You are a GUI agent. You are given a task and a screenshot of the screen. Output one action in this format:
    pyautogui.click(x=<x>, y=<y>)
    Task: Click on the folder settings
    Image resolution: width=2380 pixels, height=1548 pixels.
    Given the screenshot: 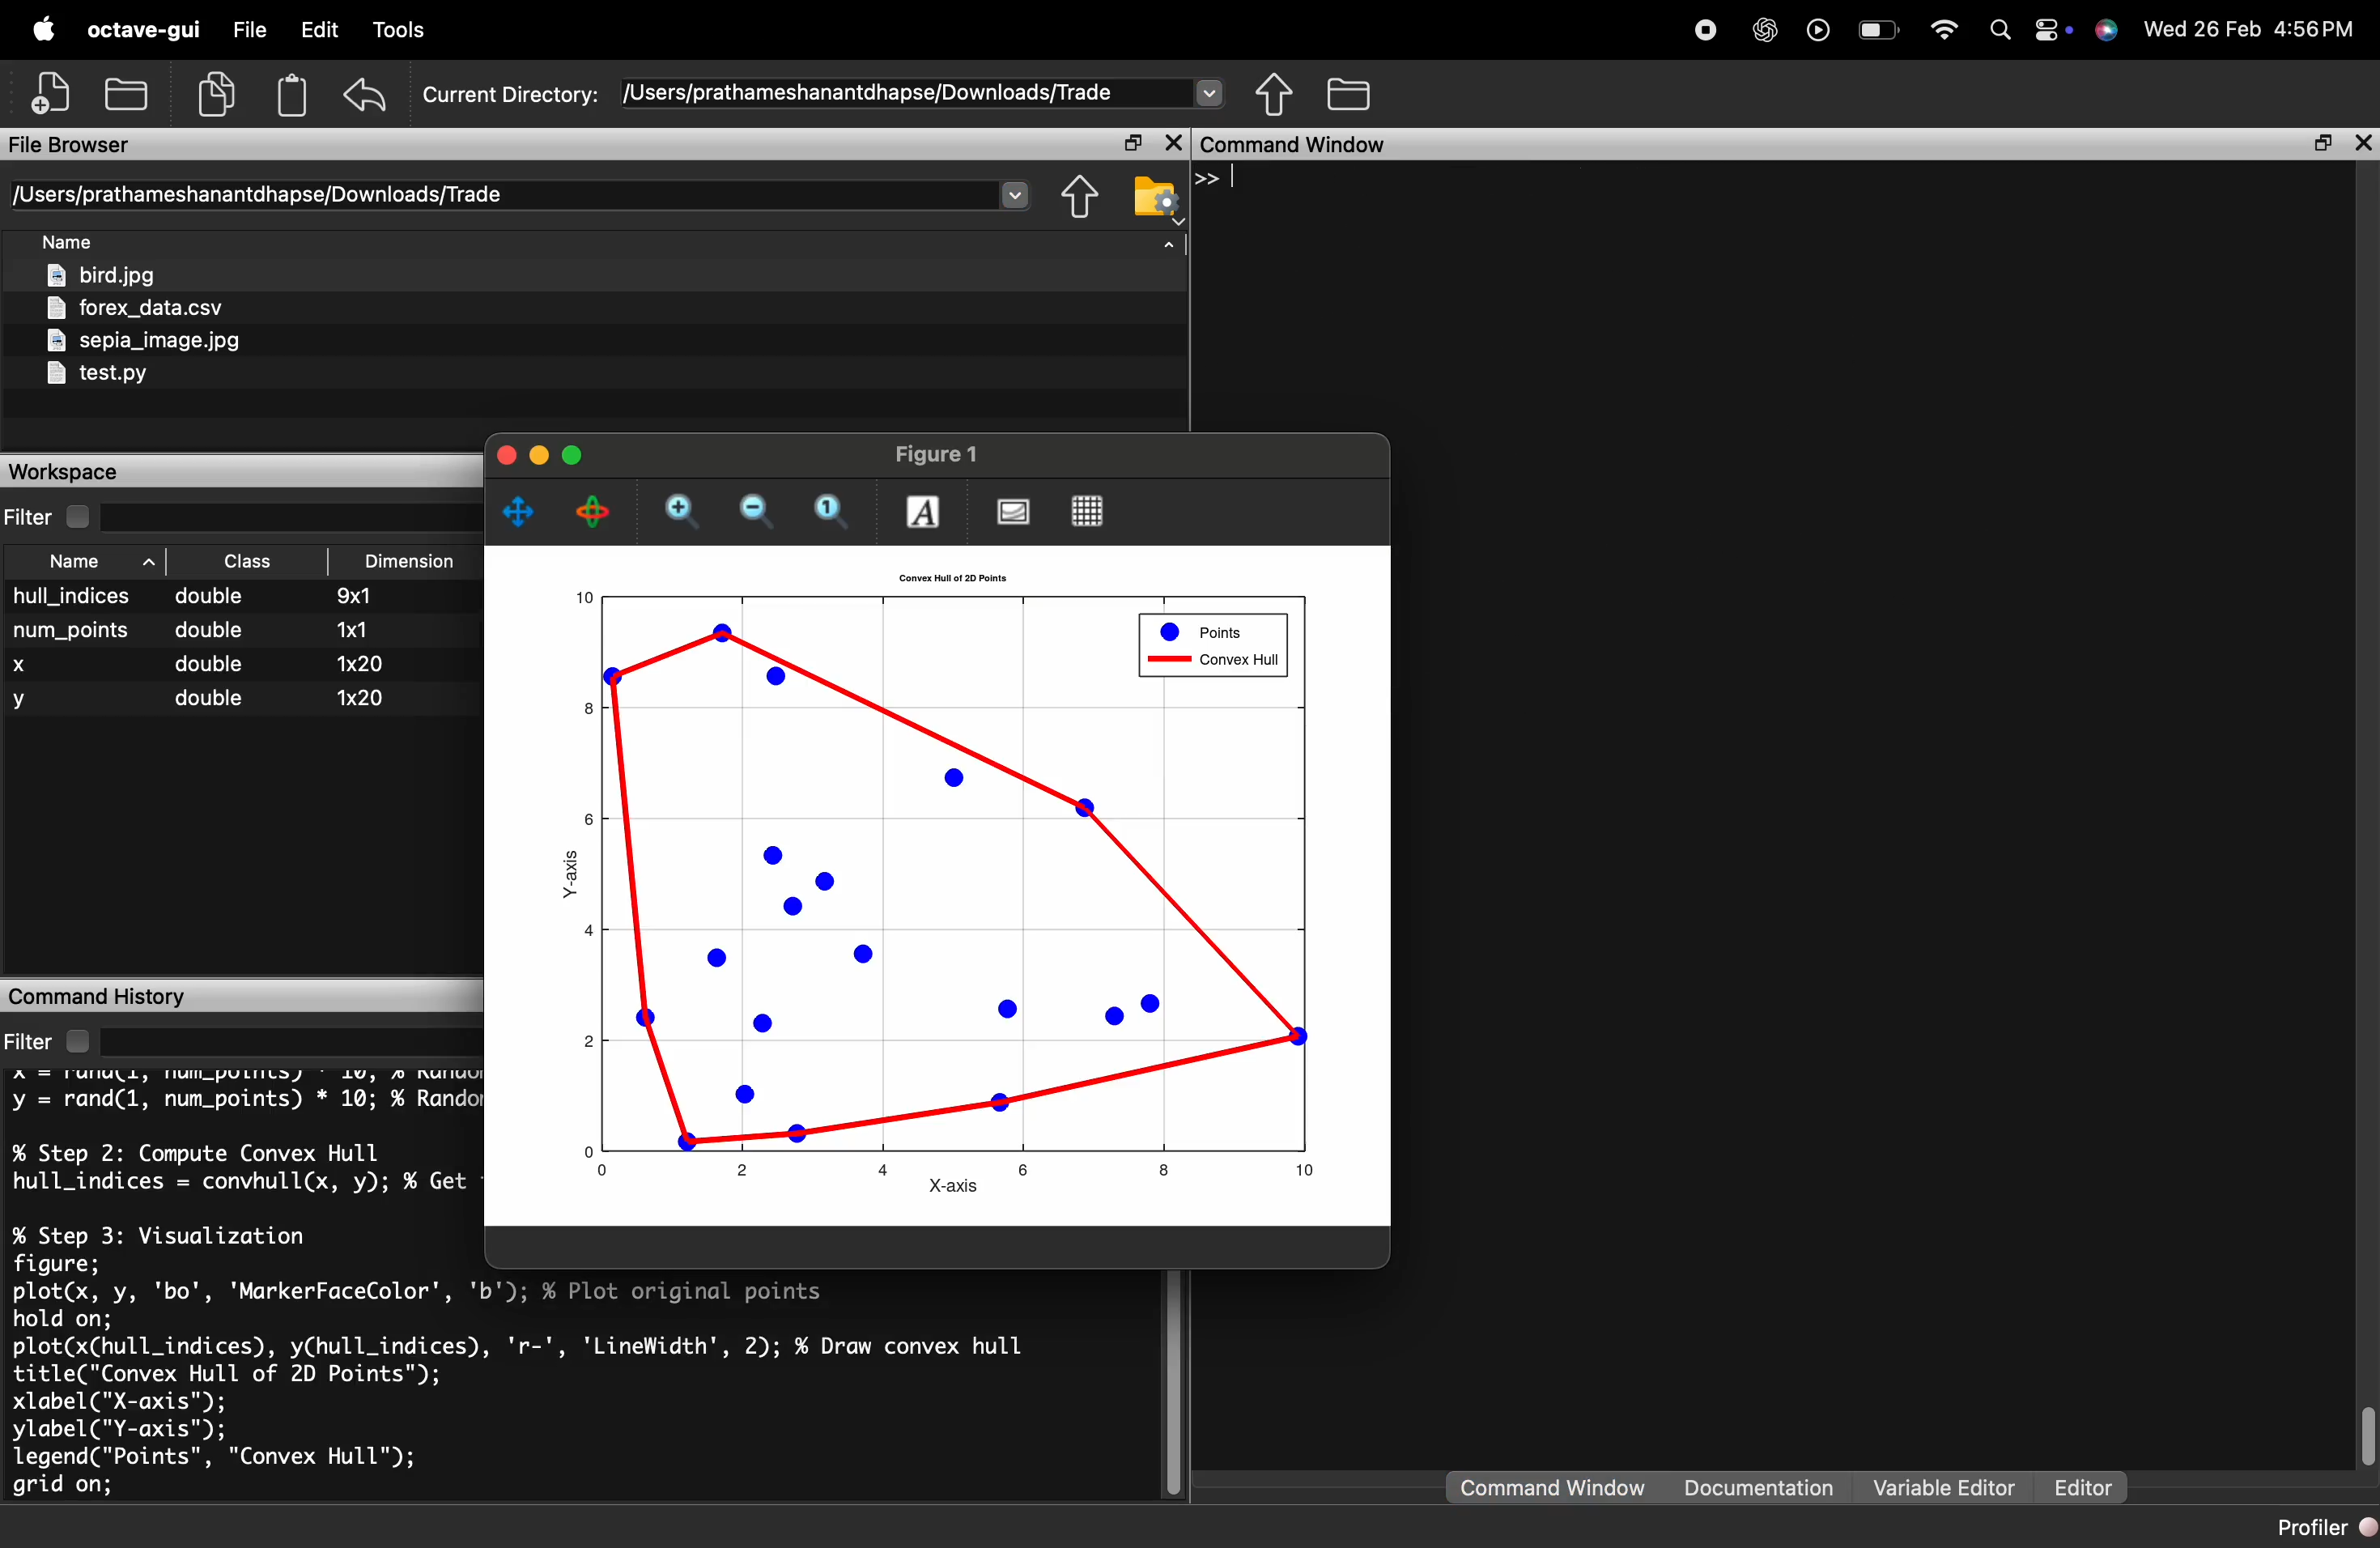 What is the action you would take?
    pyautogui.click(x=1158, y=197)
    